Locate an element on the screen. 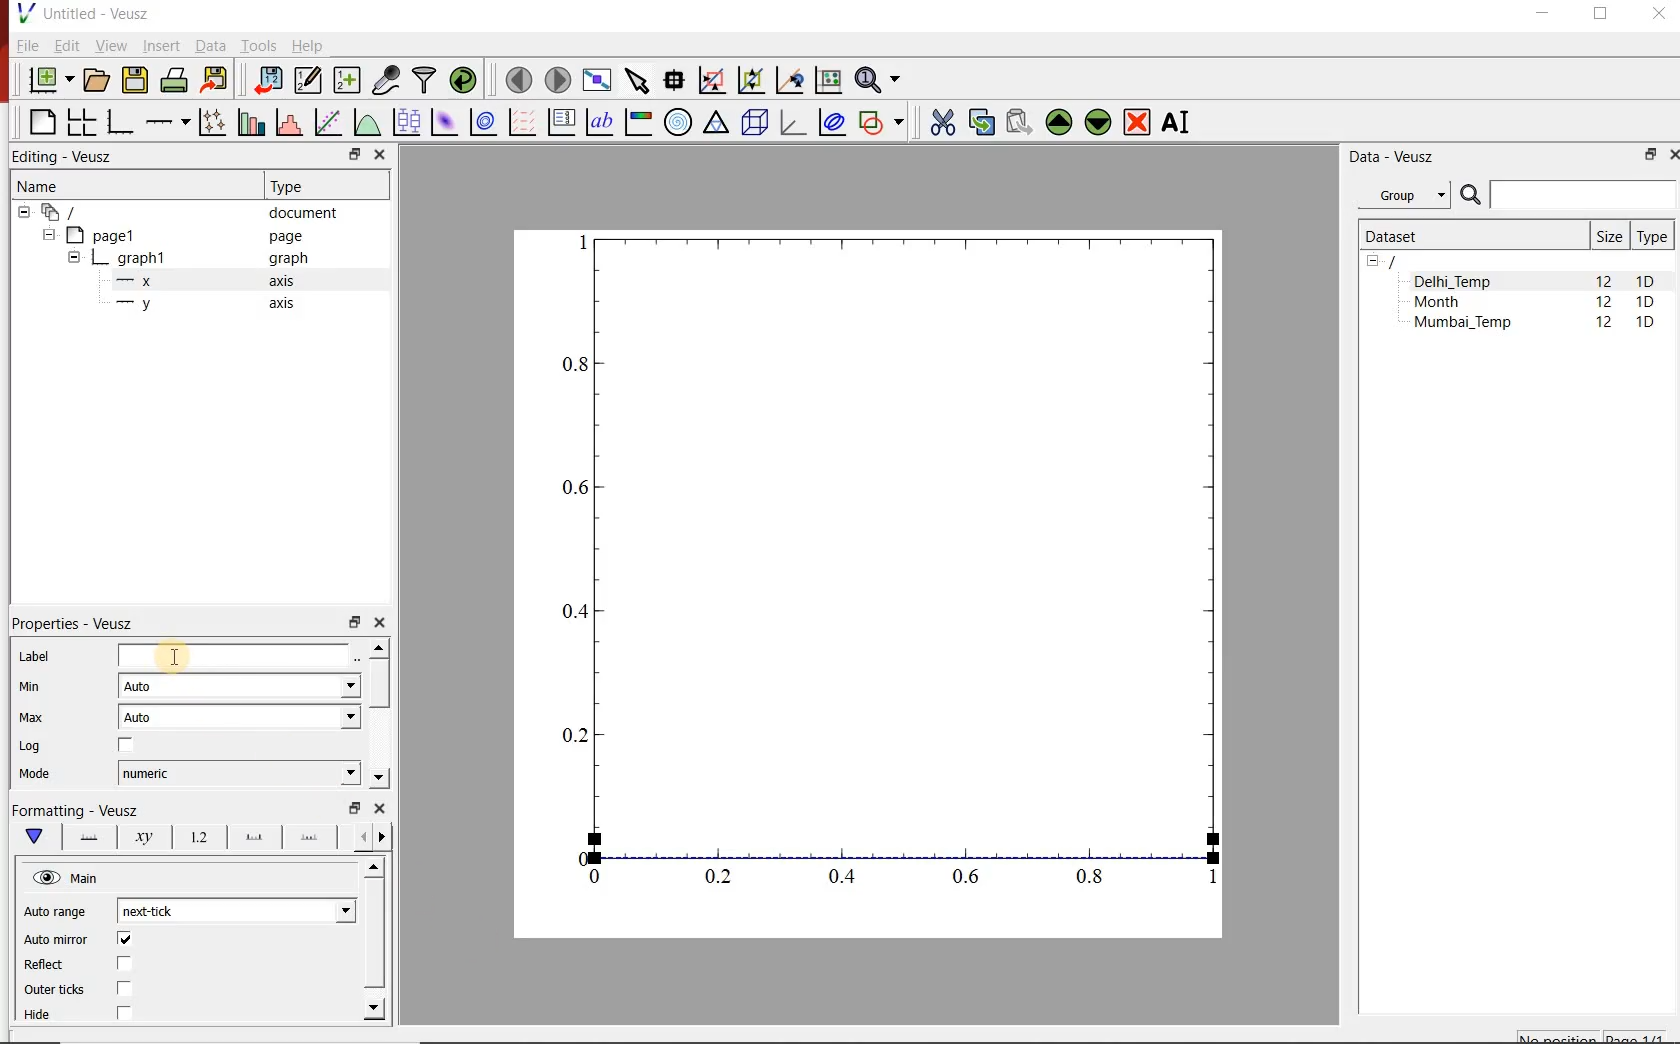 The height and width of the screenshot is (1044, 1680). Auto range is located at coordinates (59, 911).